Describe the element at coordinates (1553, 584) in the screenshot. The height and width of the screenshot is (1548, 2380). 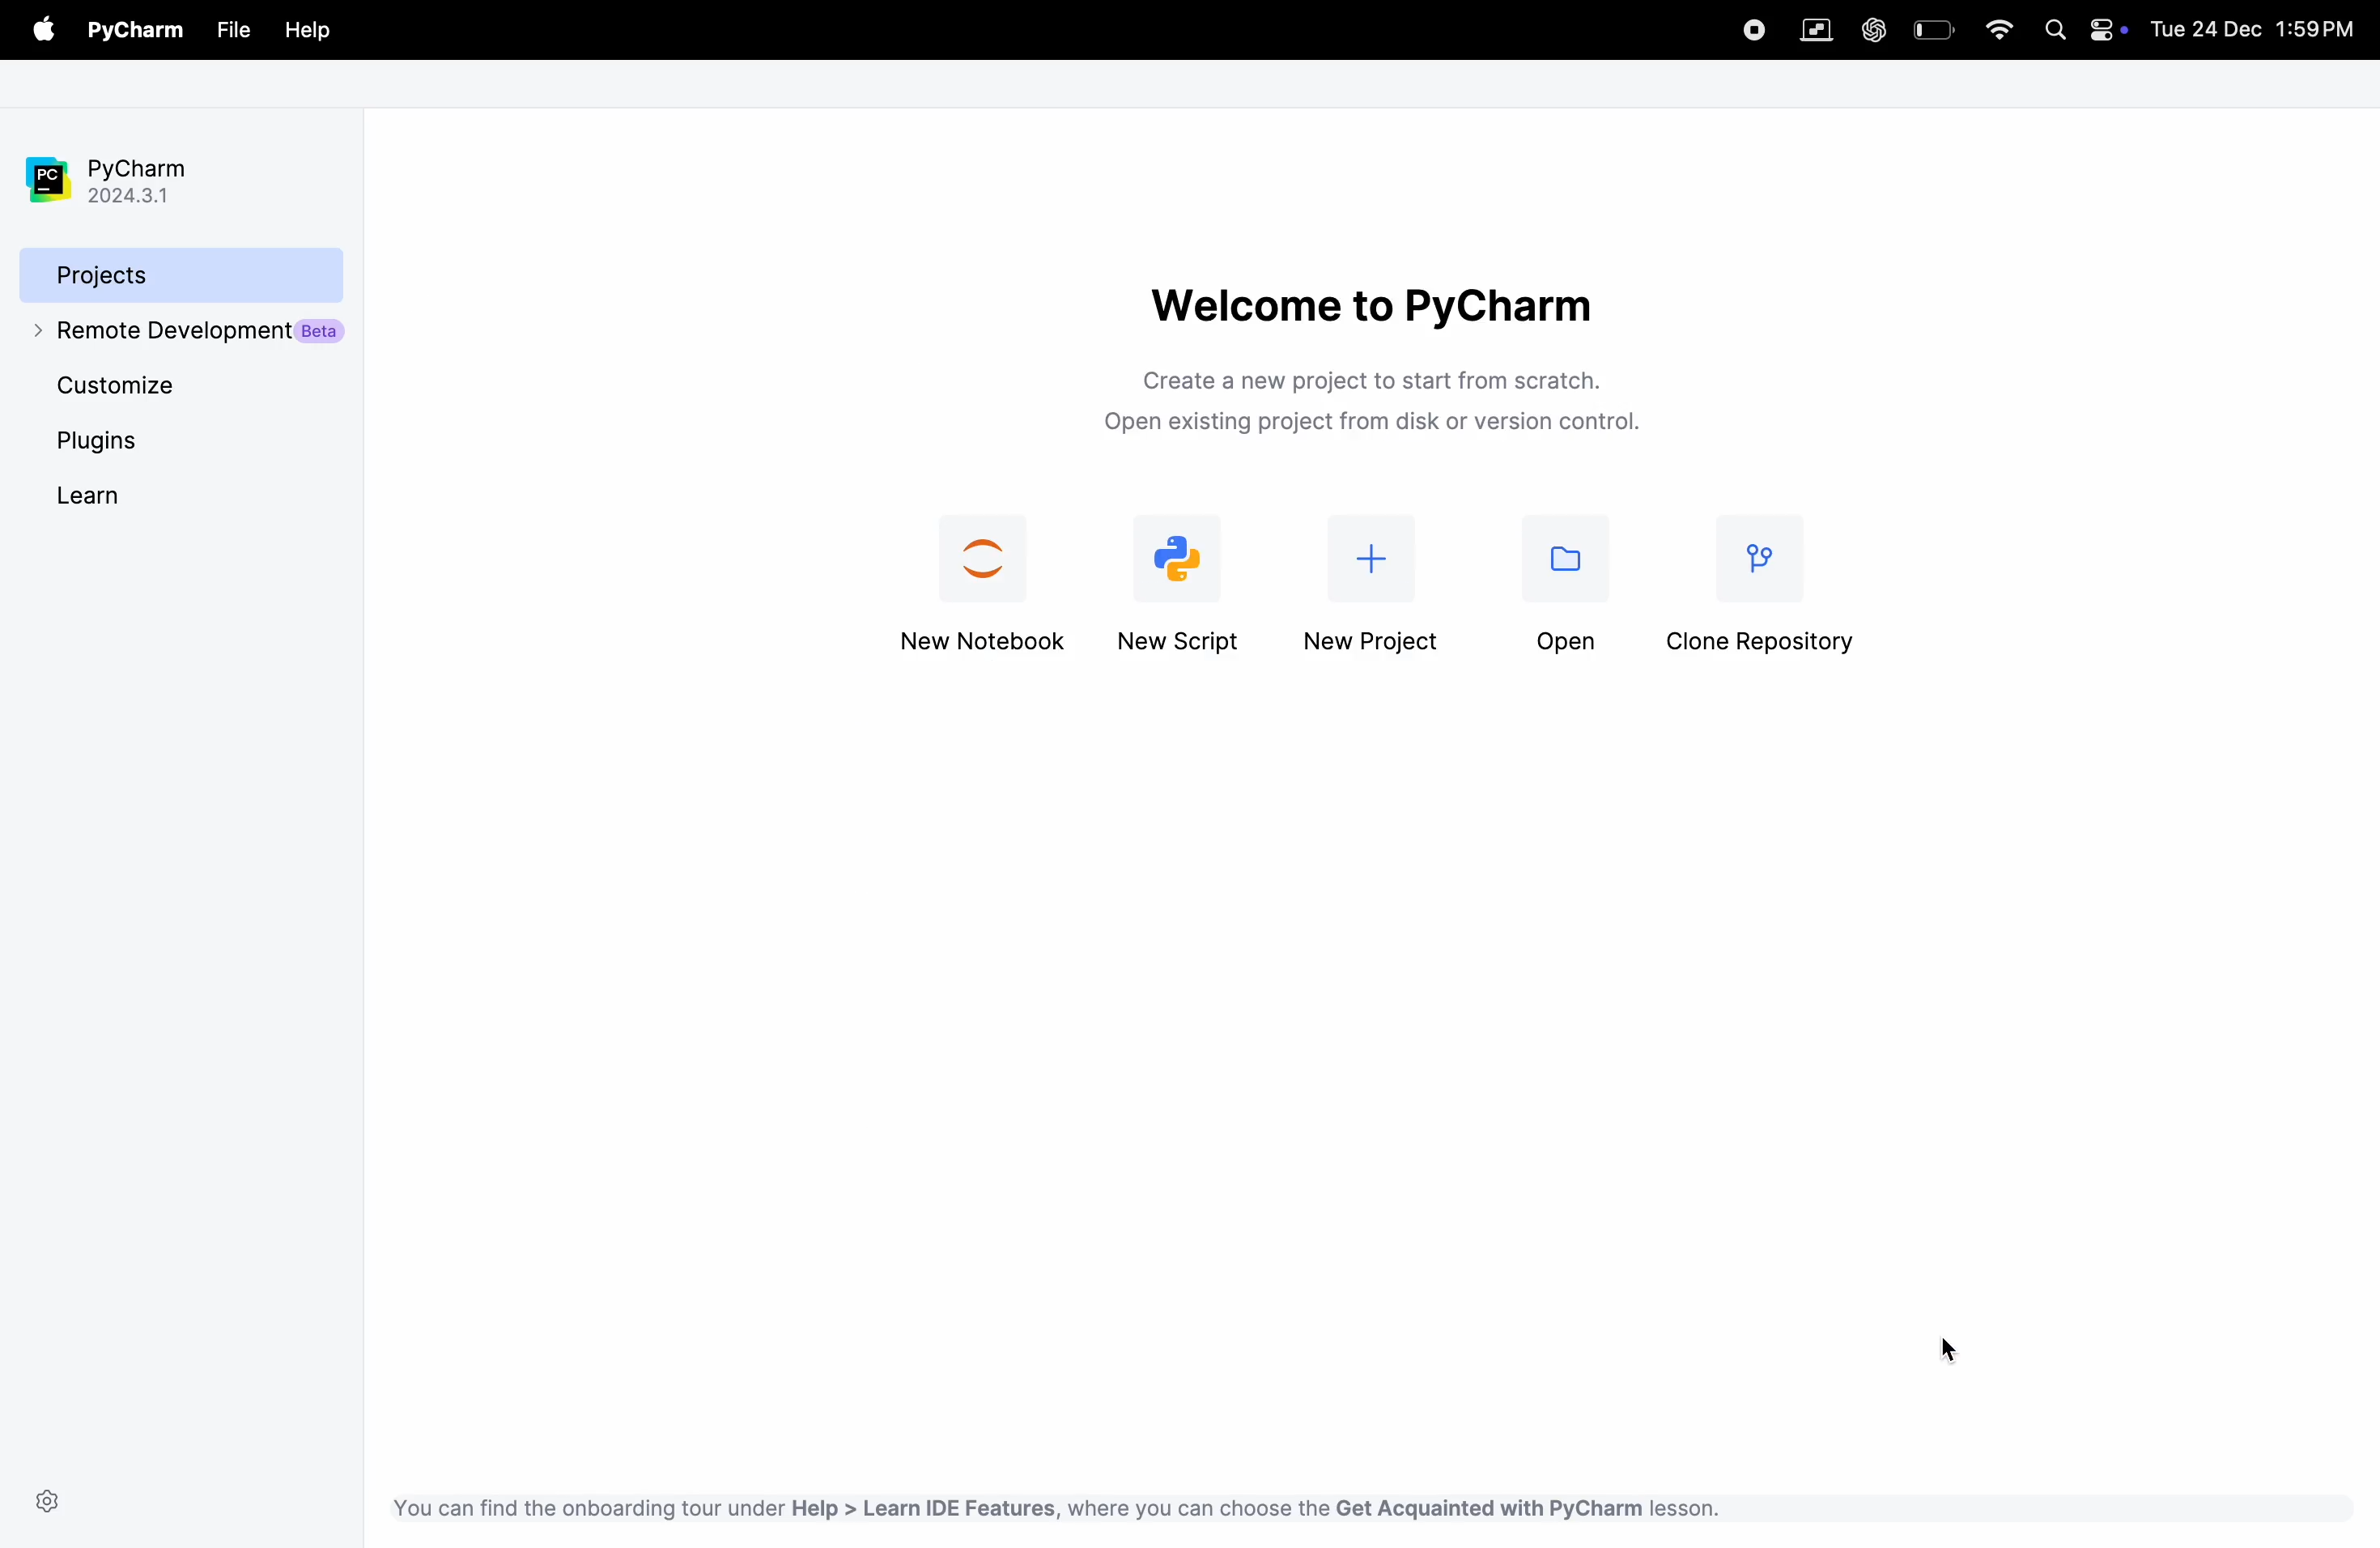
I see `open` at that location.